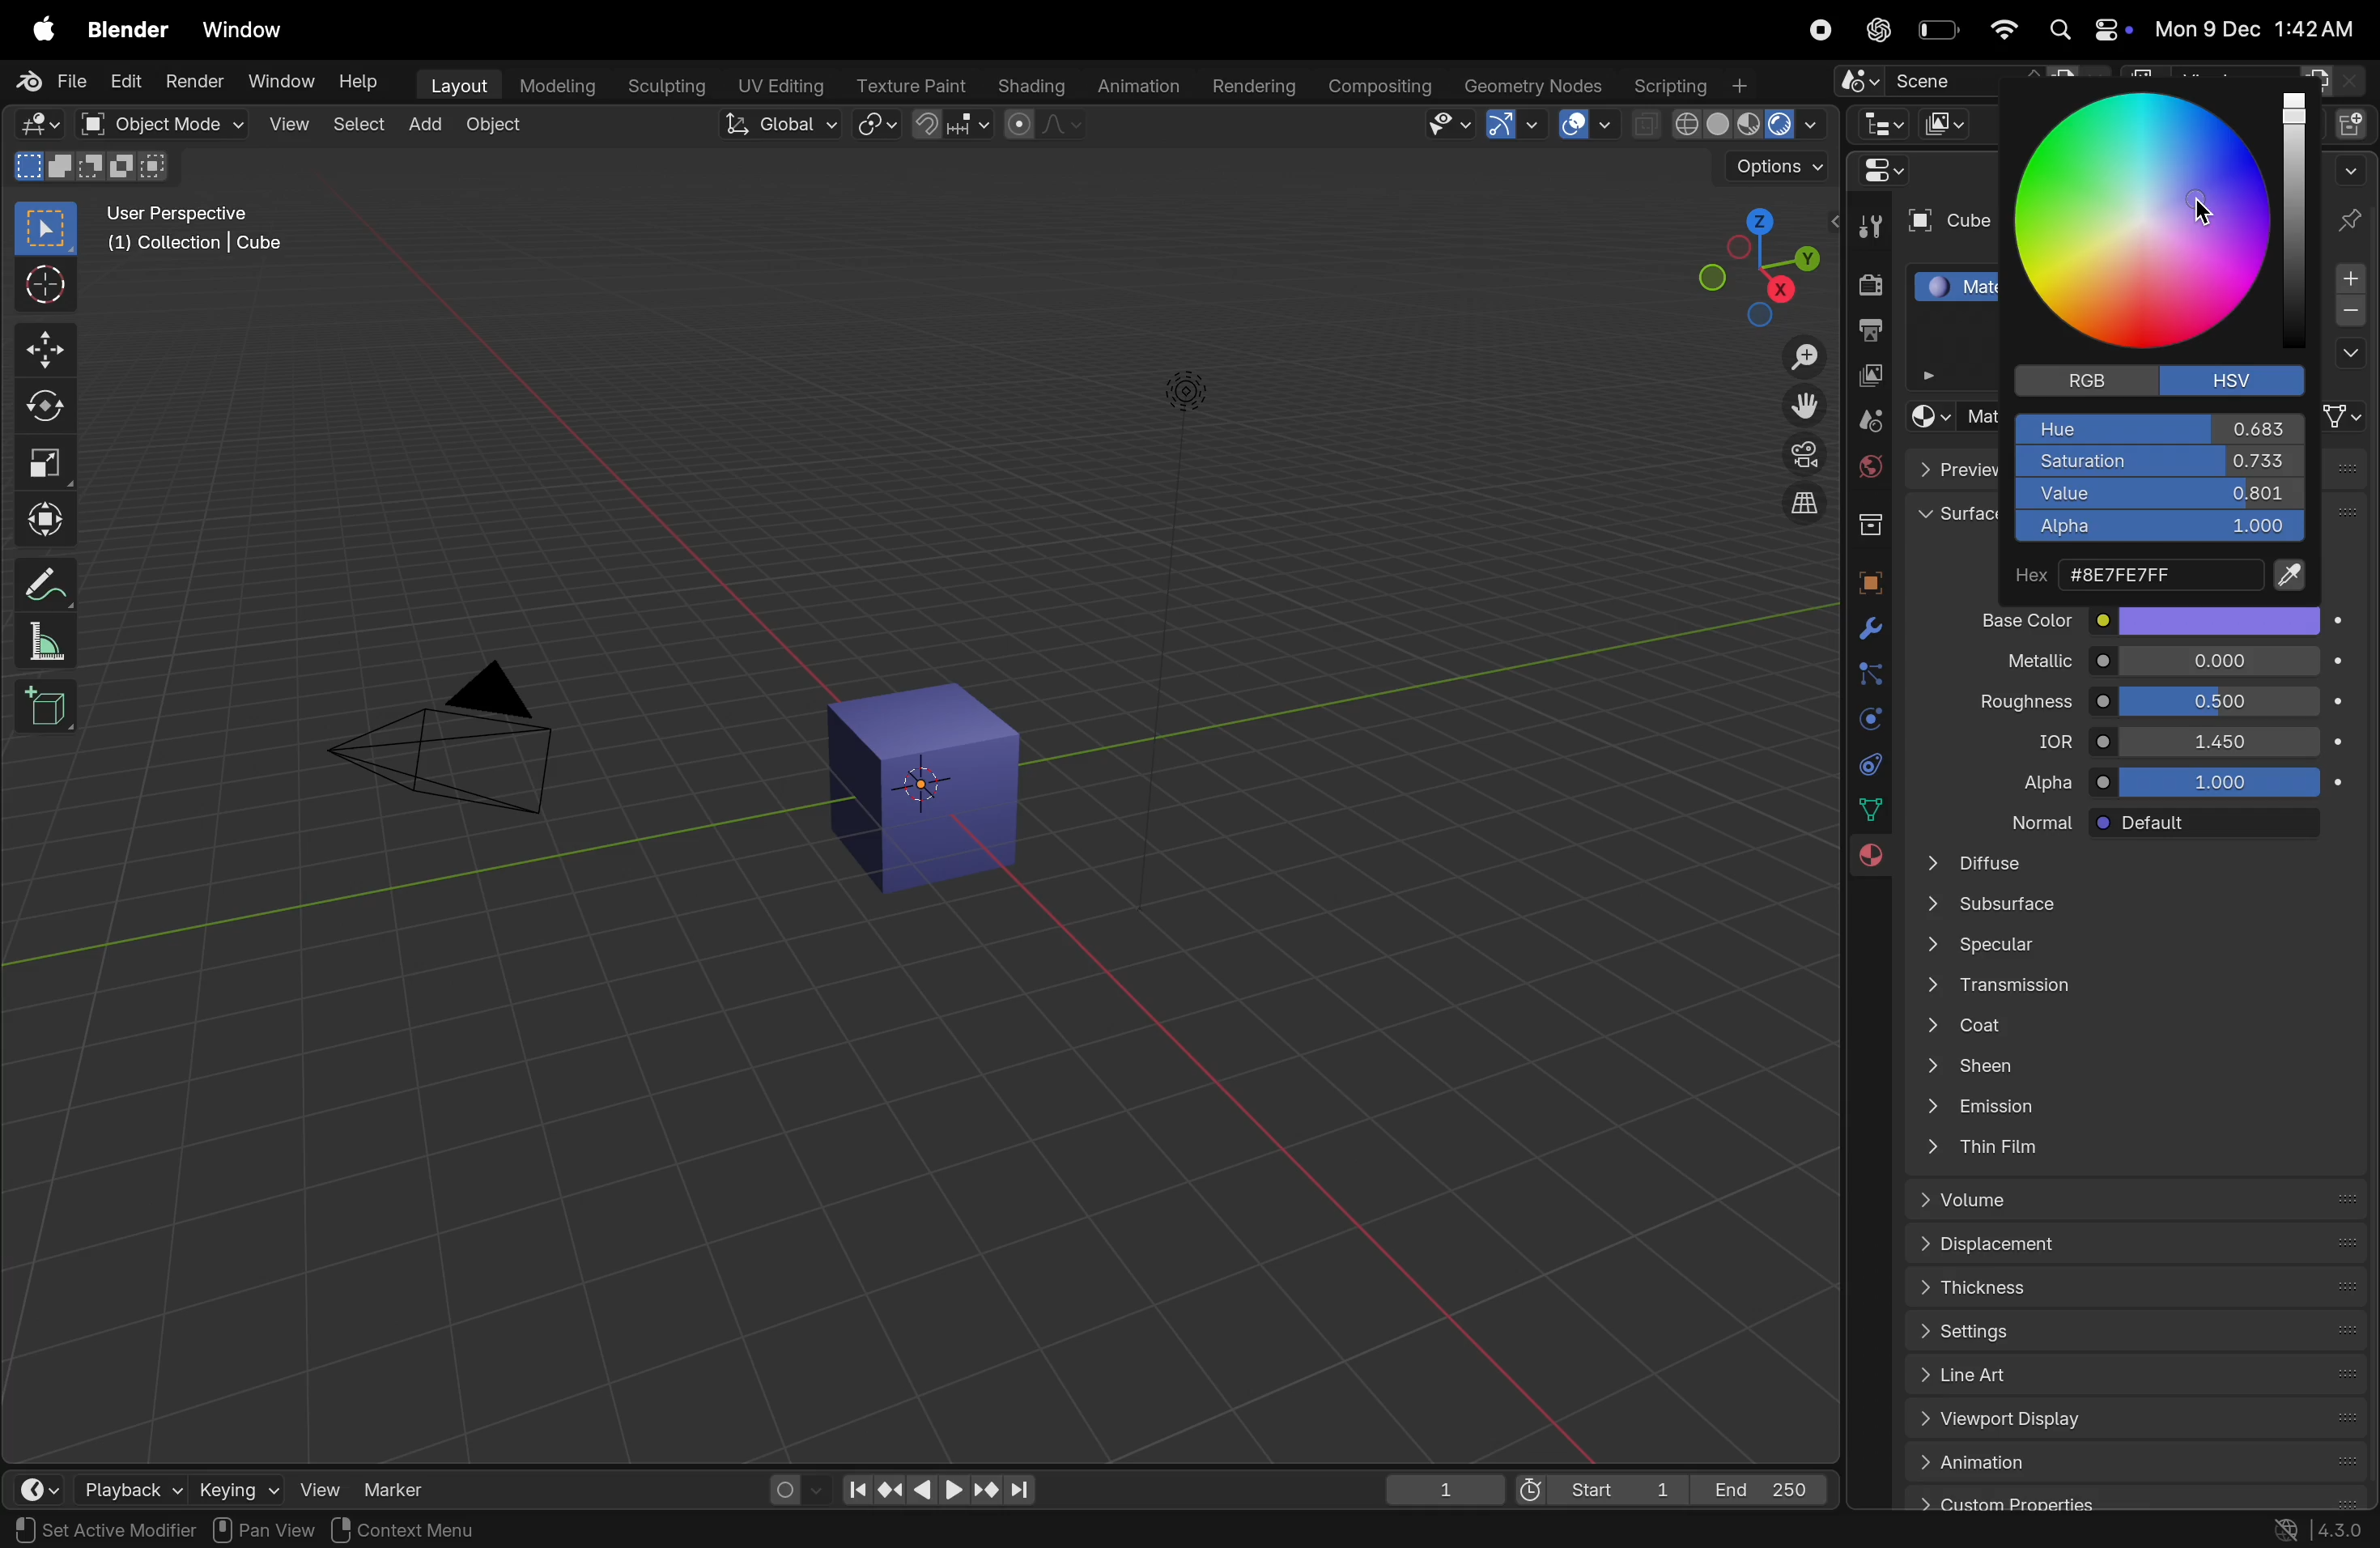 Image resolution: width=2380 pixels, height=1548 pixels. Describe the element at coordinates (44, 520) in the screenshot. I see `transform` at that location.